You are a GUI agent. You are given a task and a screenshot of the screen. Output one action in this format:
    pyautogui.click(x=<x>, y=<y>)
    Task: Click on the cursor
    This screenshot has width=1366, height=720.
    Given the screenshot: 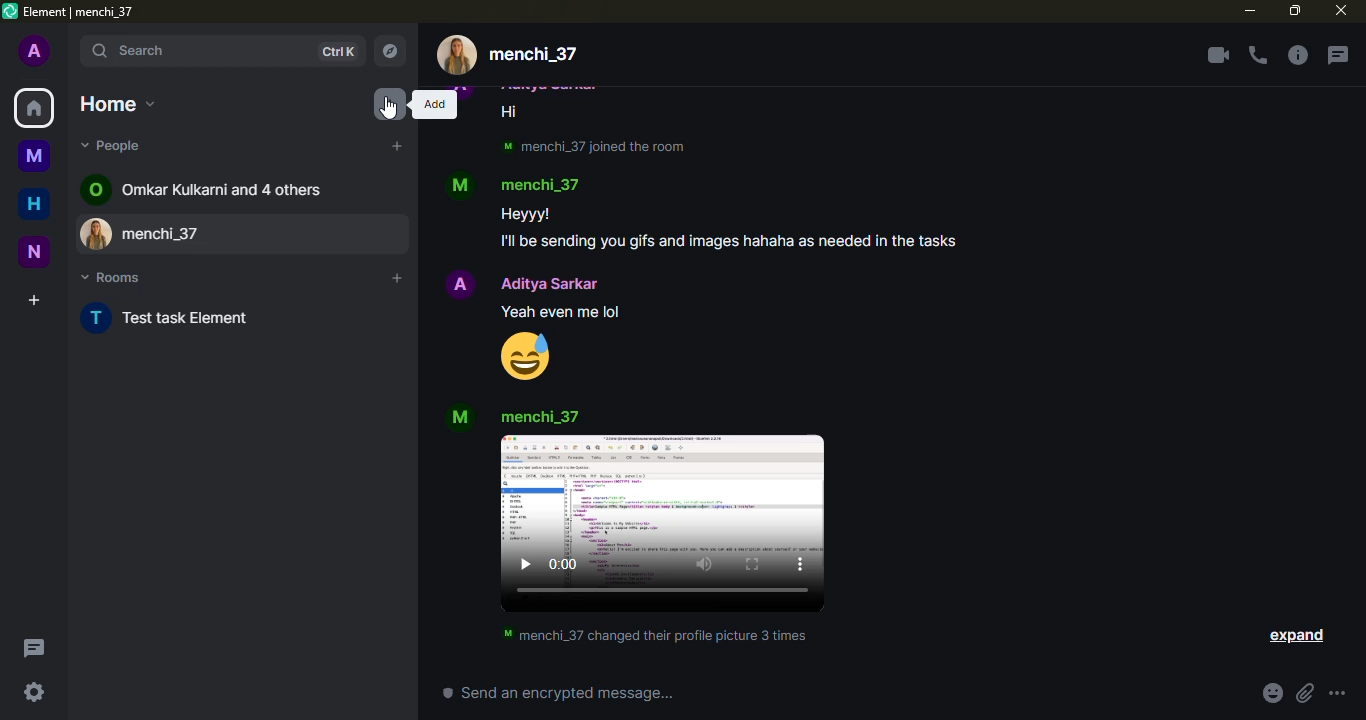 What is the action you would take?
    pyautogui.click(x=388, y=108)
    